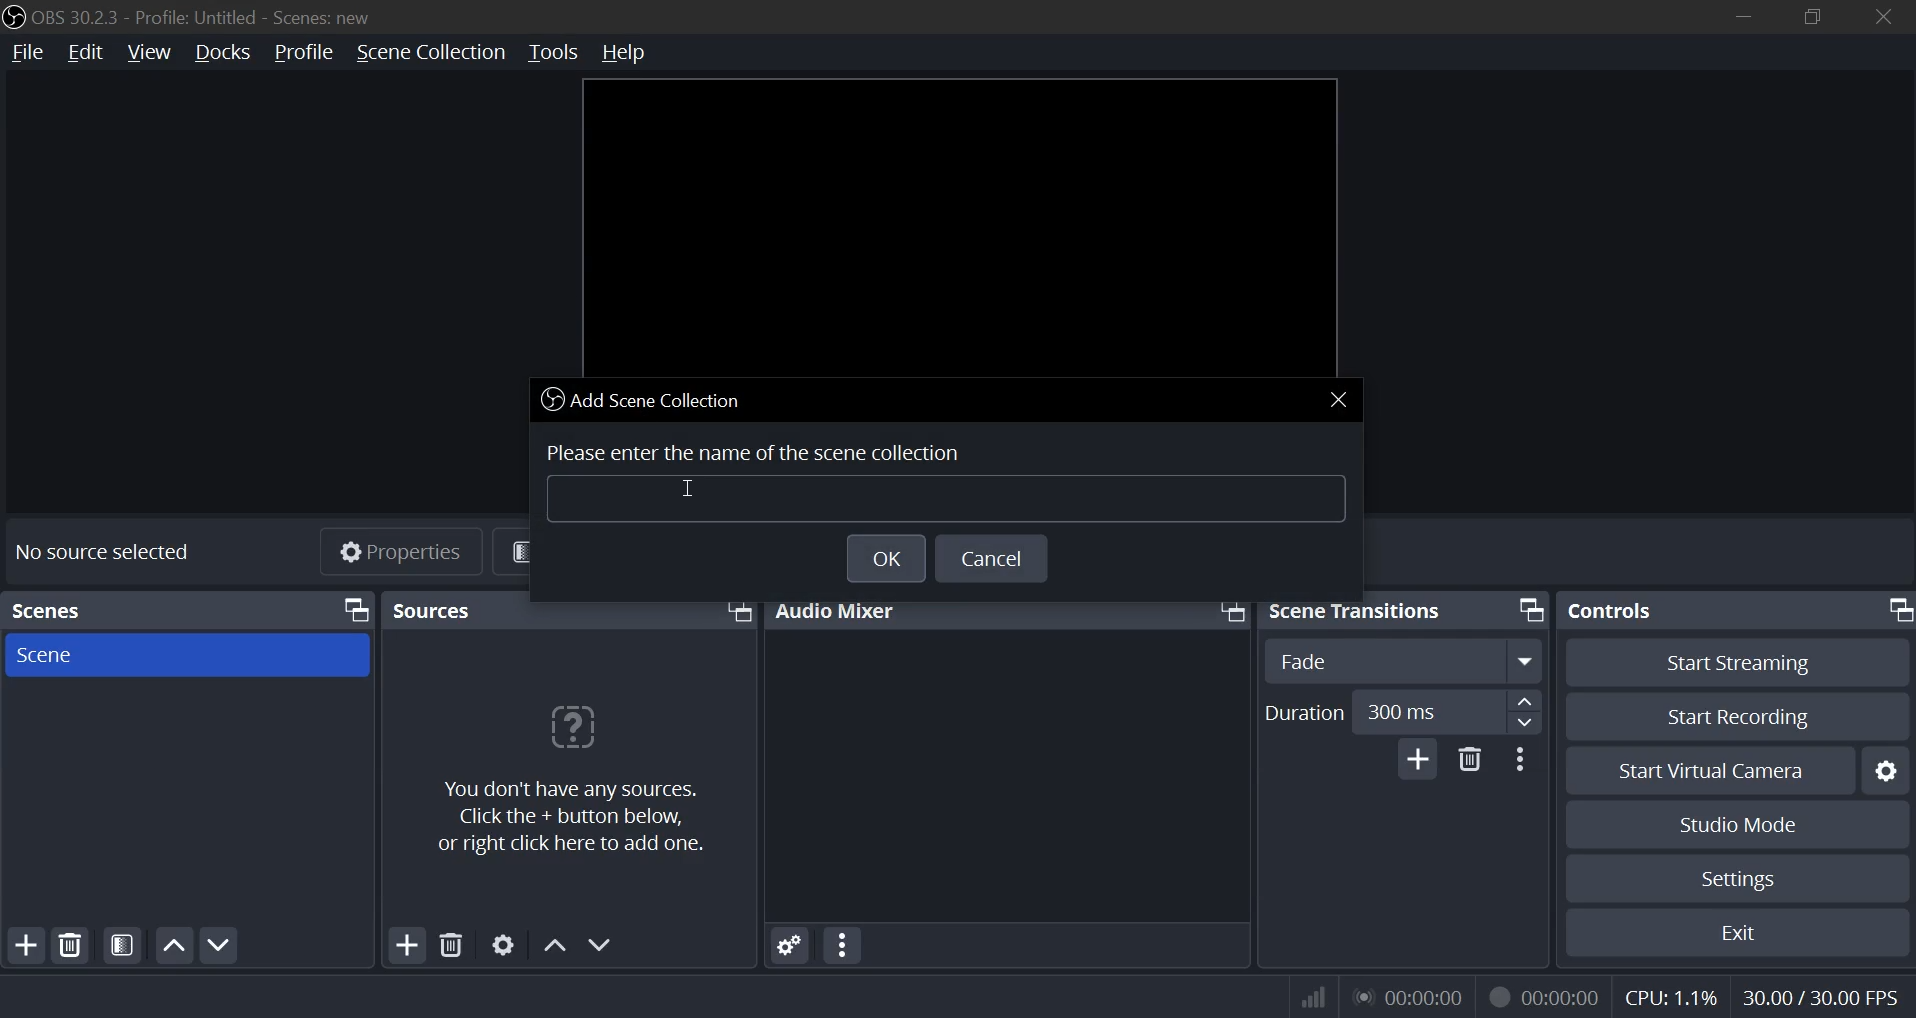 The width and height of the screenshot is (1916, 1018). I want to click on bring front, so click(1527, 609).